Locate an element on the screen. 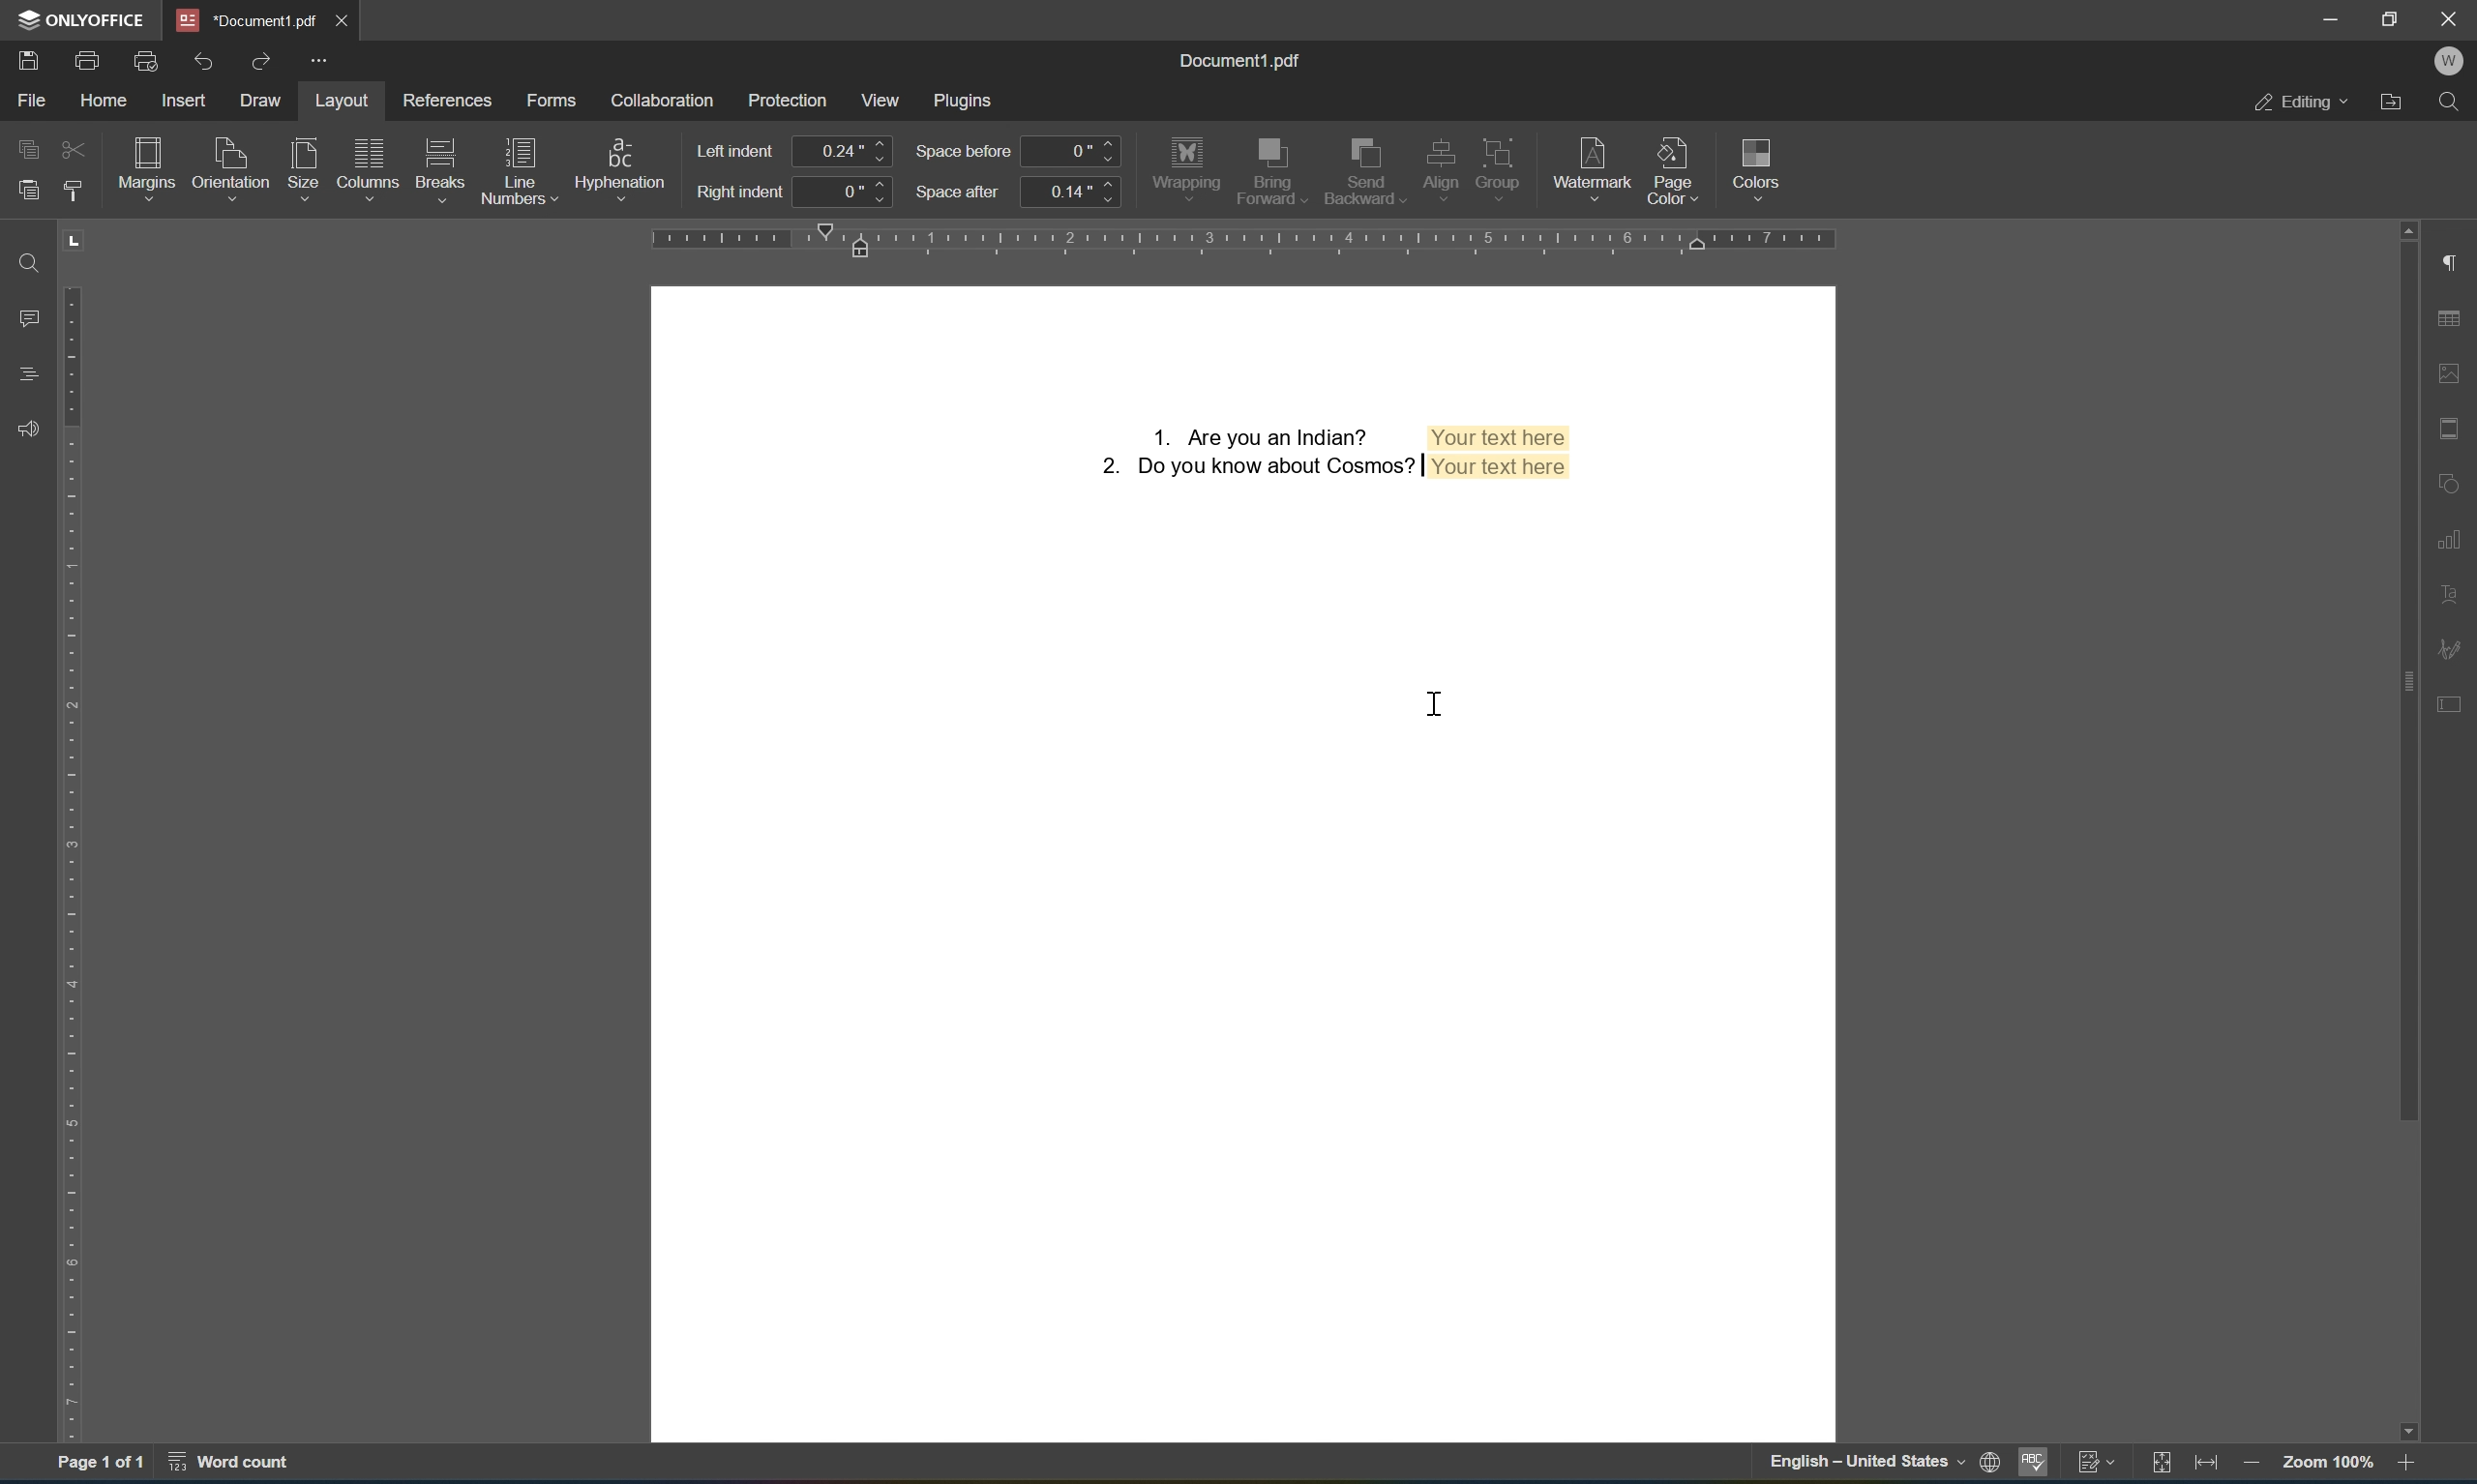 Image resolution: width=2477 pixels, height=1484 pixels. 0.24 is located at coordinates (844, 151).